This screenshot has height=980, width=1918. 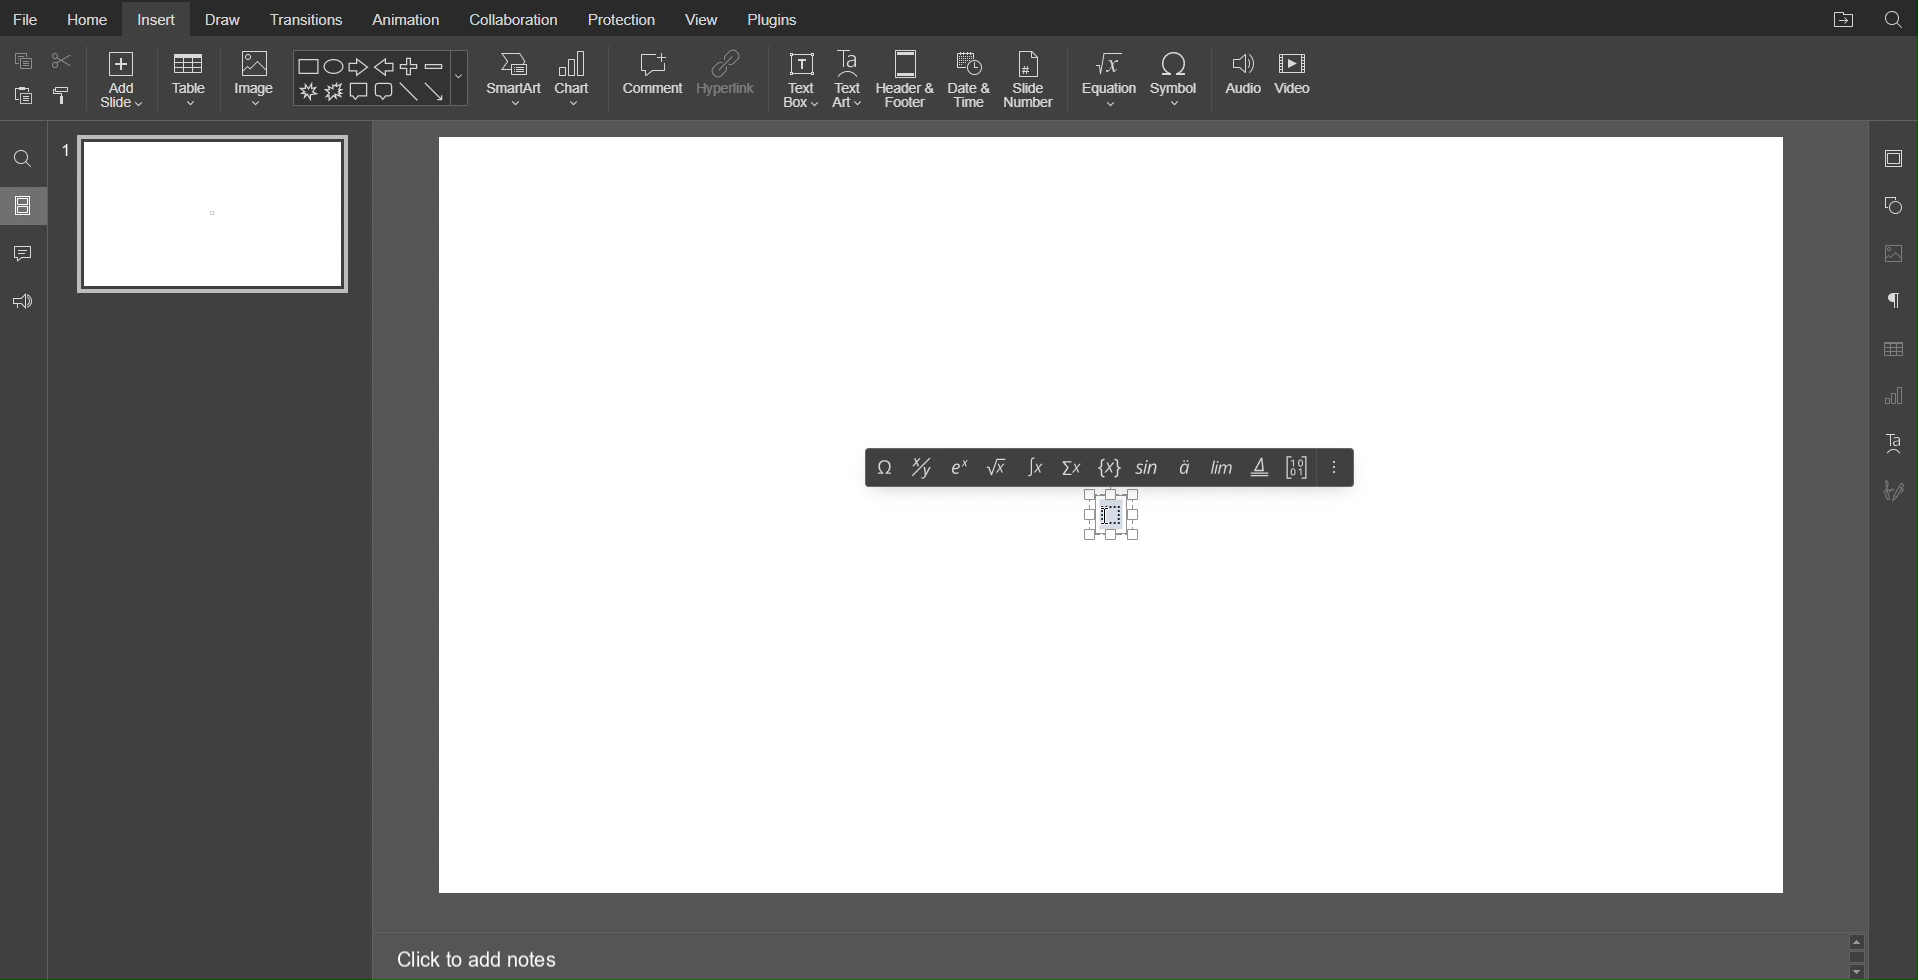 What do you see at coordinates (1035, 469) in the screenshot?
I see `Integral` at bounding box center [1035, 469].